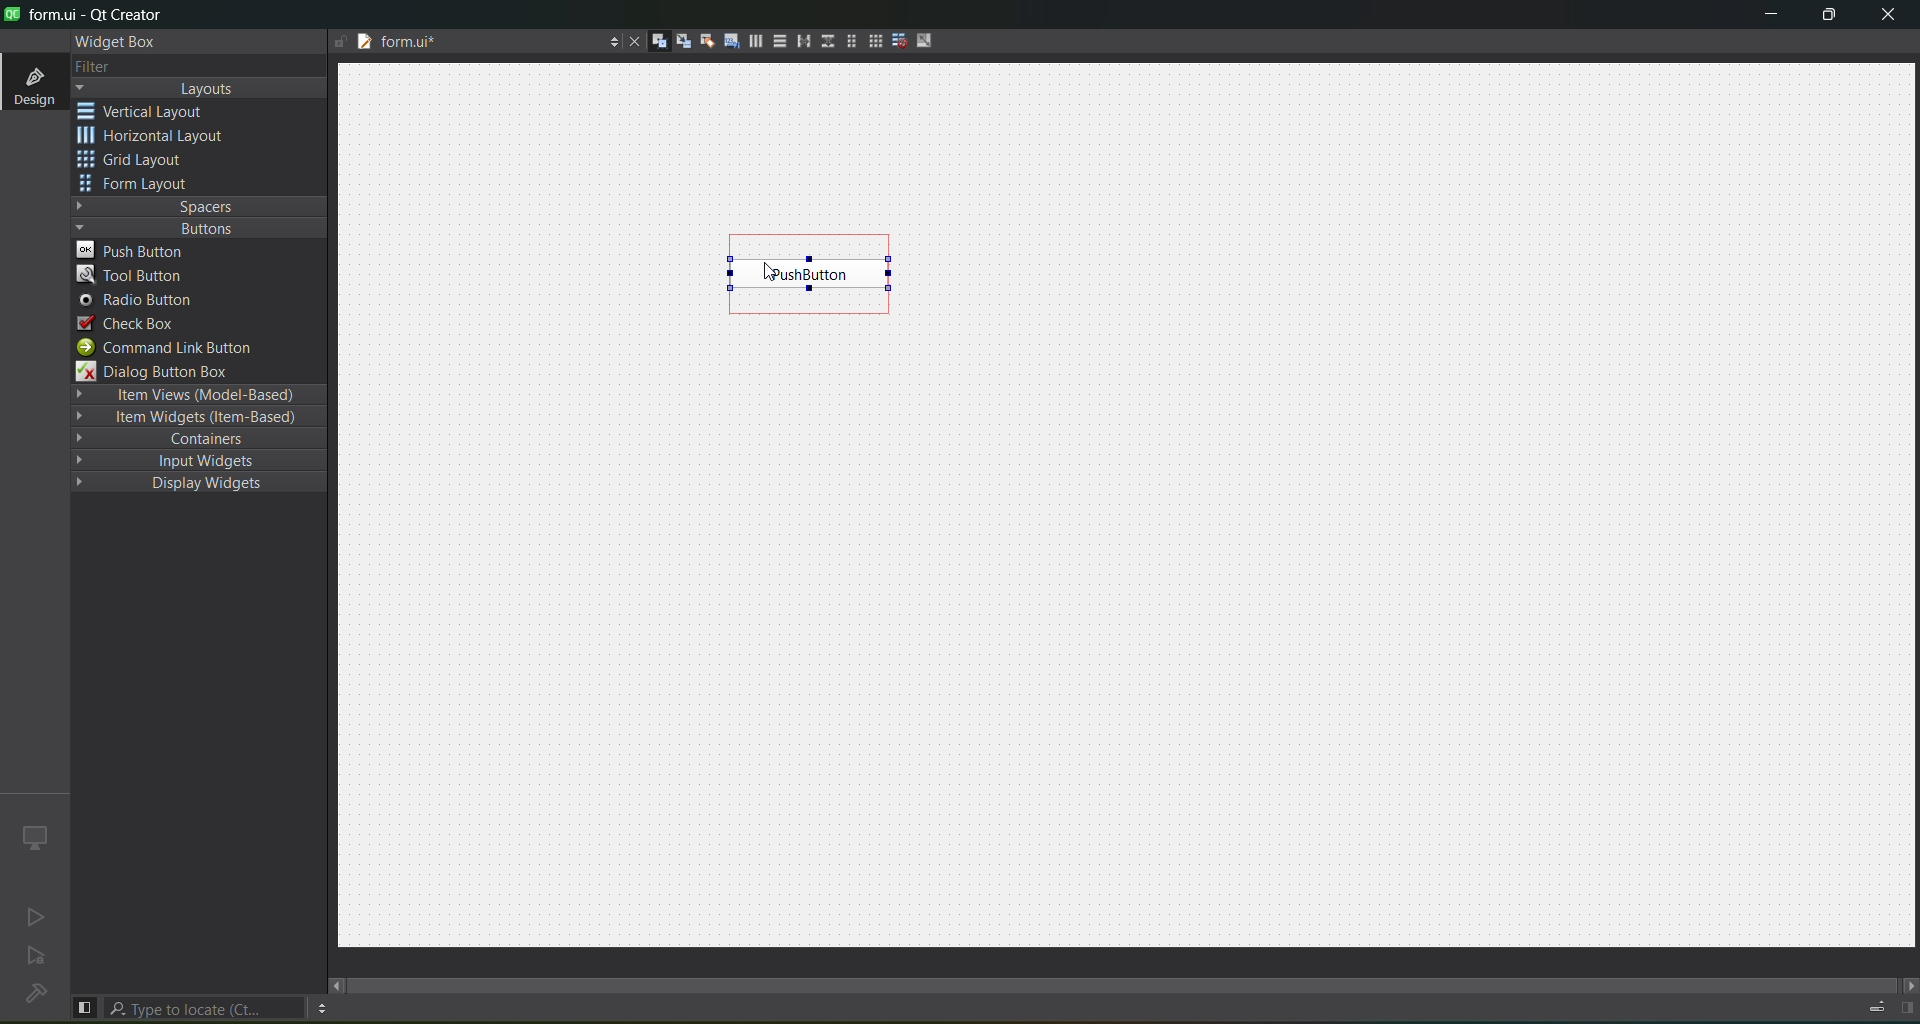  What do you see at coordinates (874, 43) in the screenshot?
I see `layout in a grid` at bounding box center [874, 43].